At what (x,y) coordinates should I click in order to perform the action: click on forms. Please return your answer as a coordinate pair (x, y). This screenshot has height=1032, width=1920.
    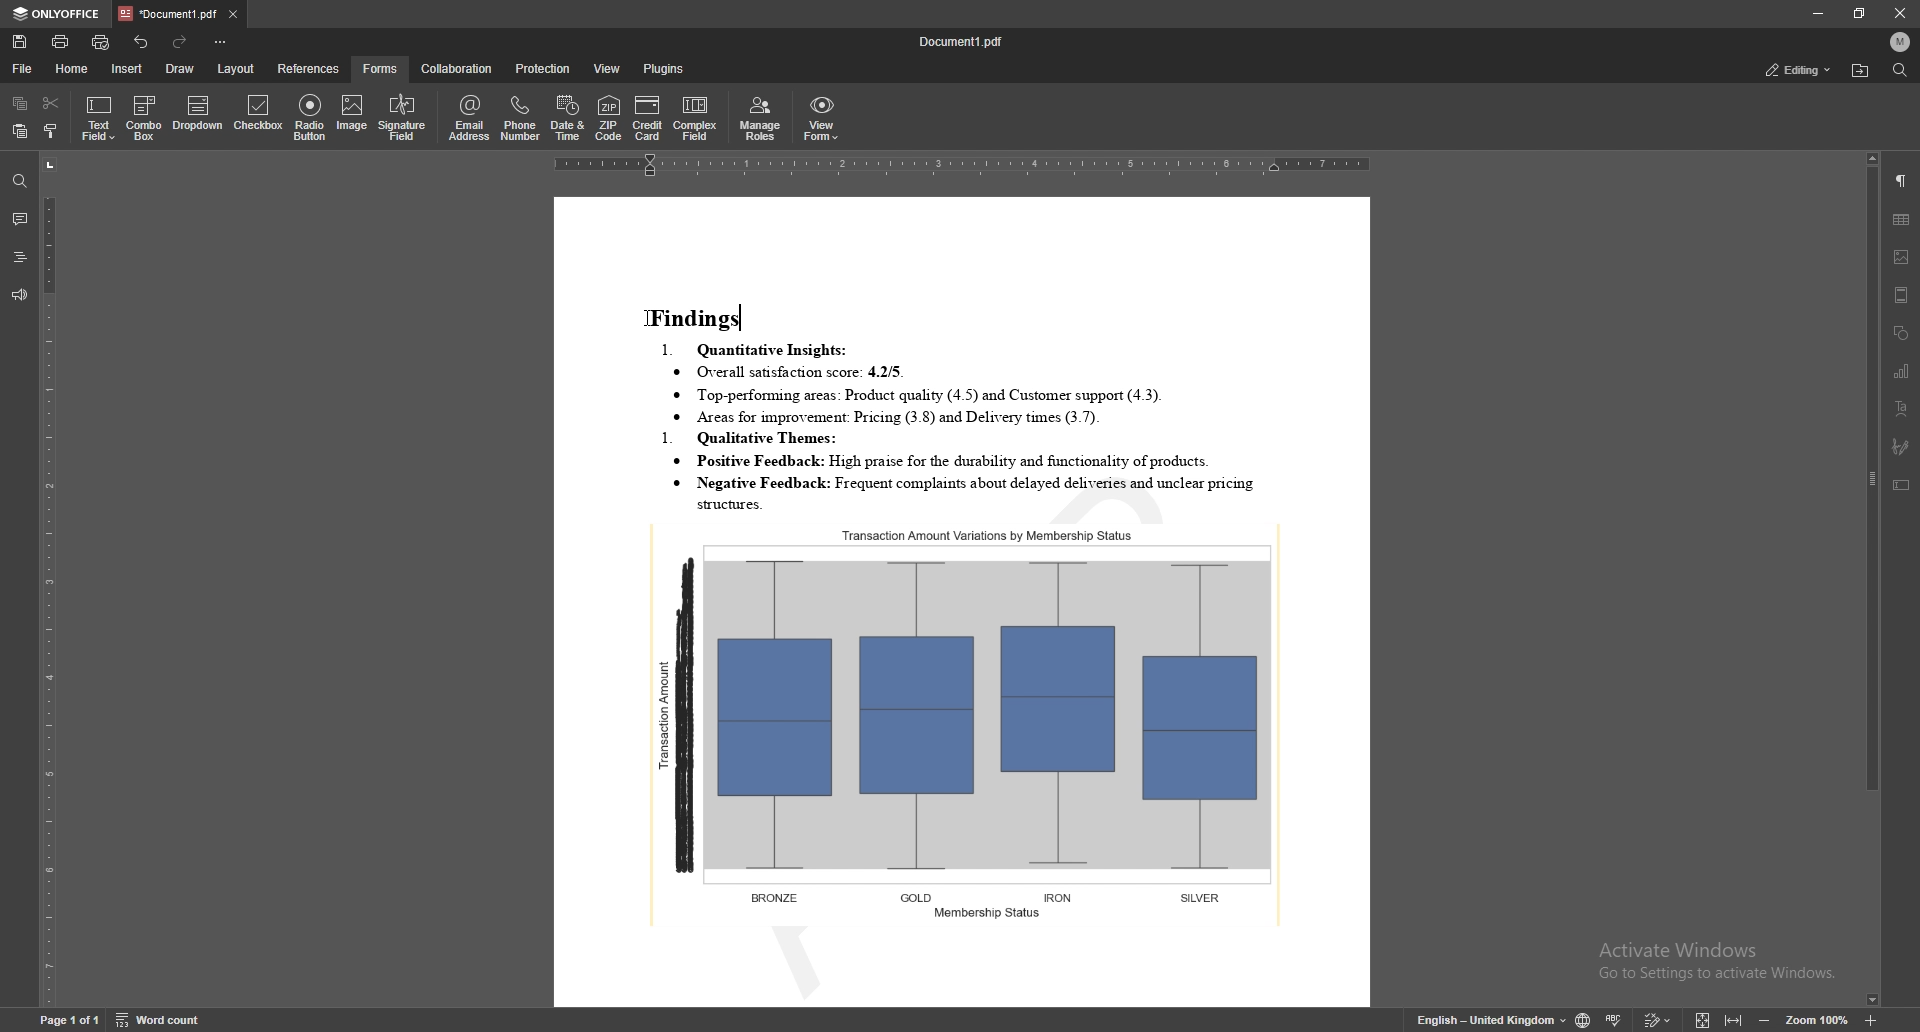
    Looking at the image, I should click on (381, 69).